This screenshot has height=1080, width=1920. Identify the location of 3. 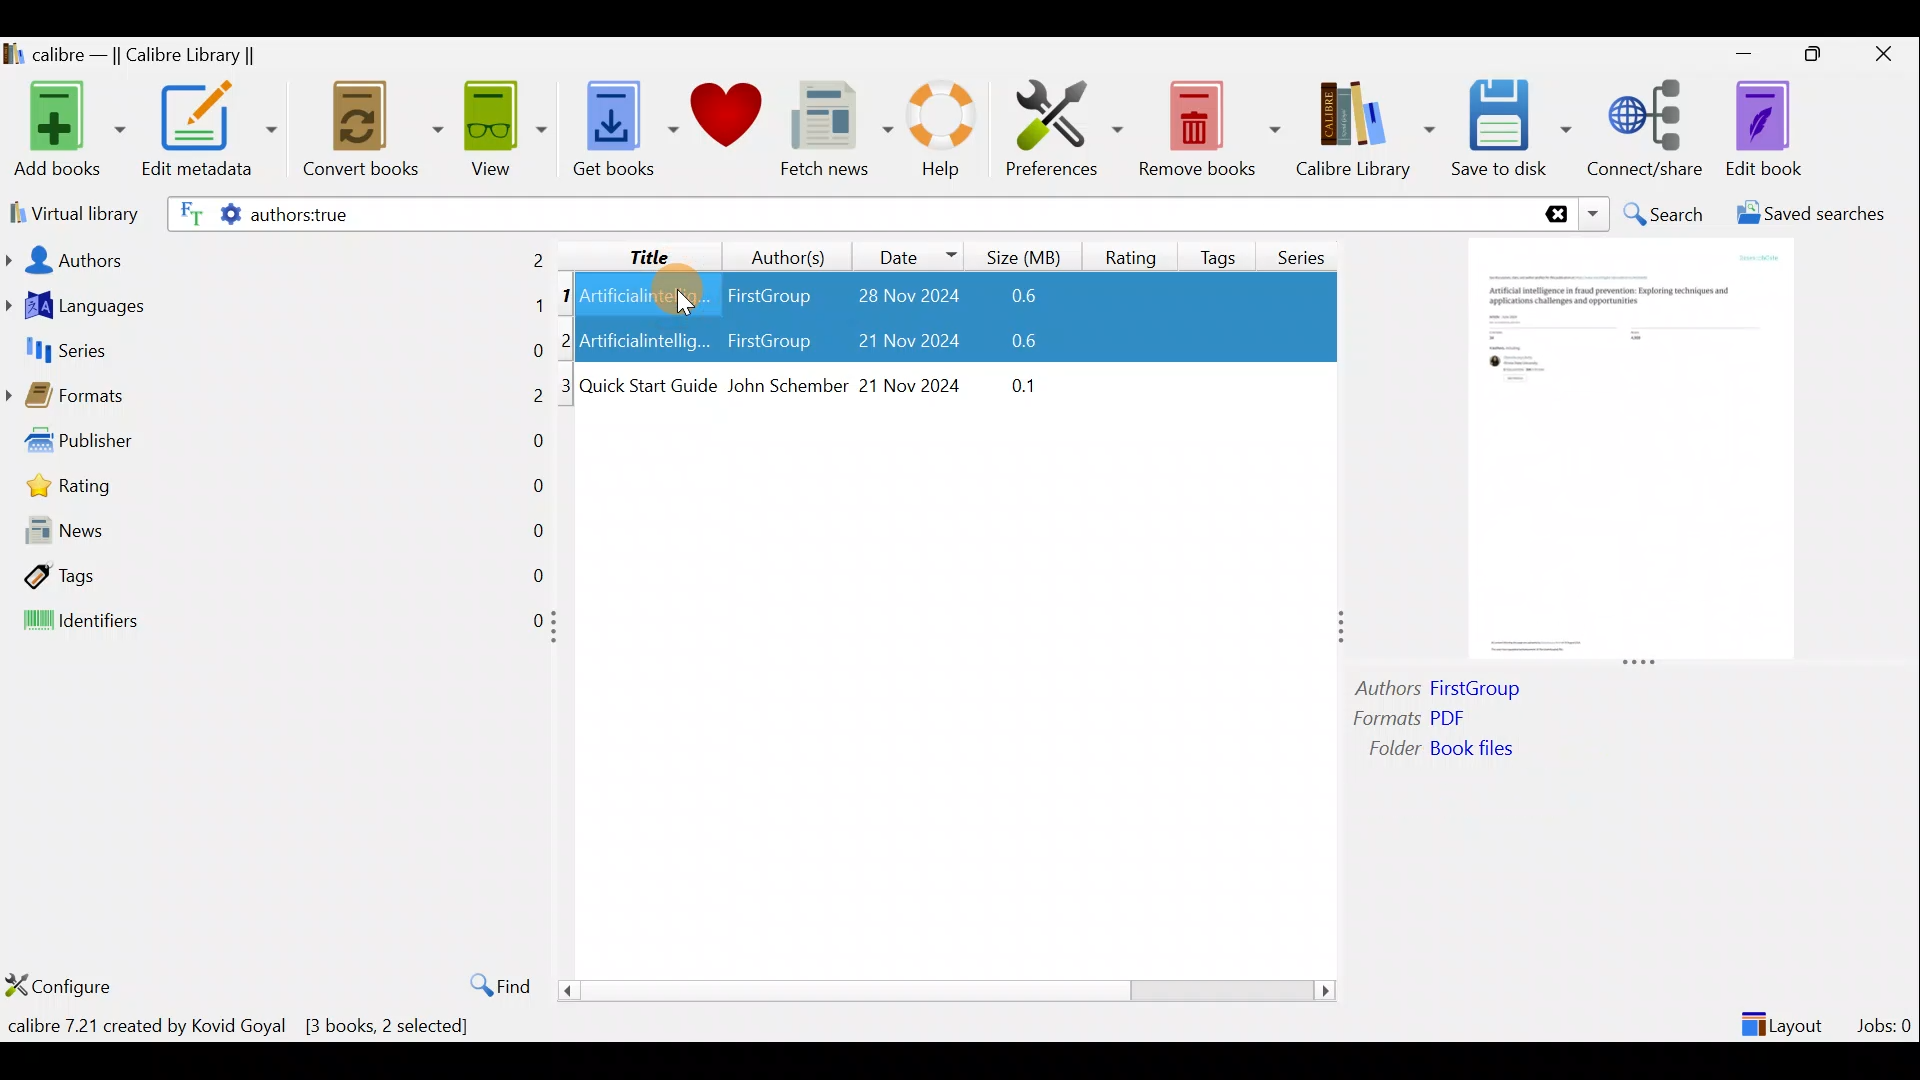
(567, 386).